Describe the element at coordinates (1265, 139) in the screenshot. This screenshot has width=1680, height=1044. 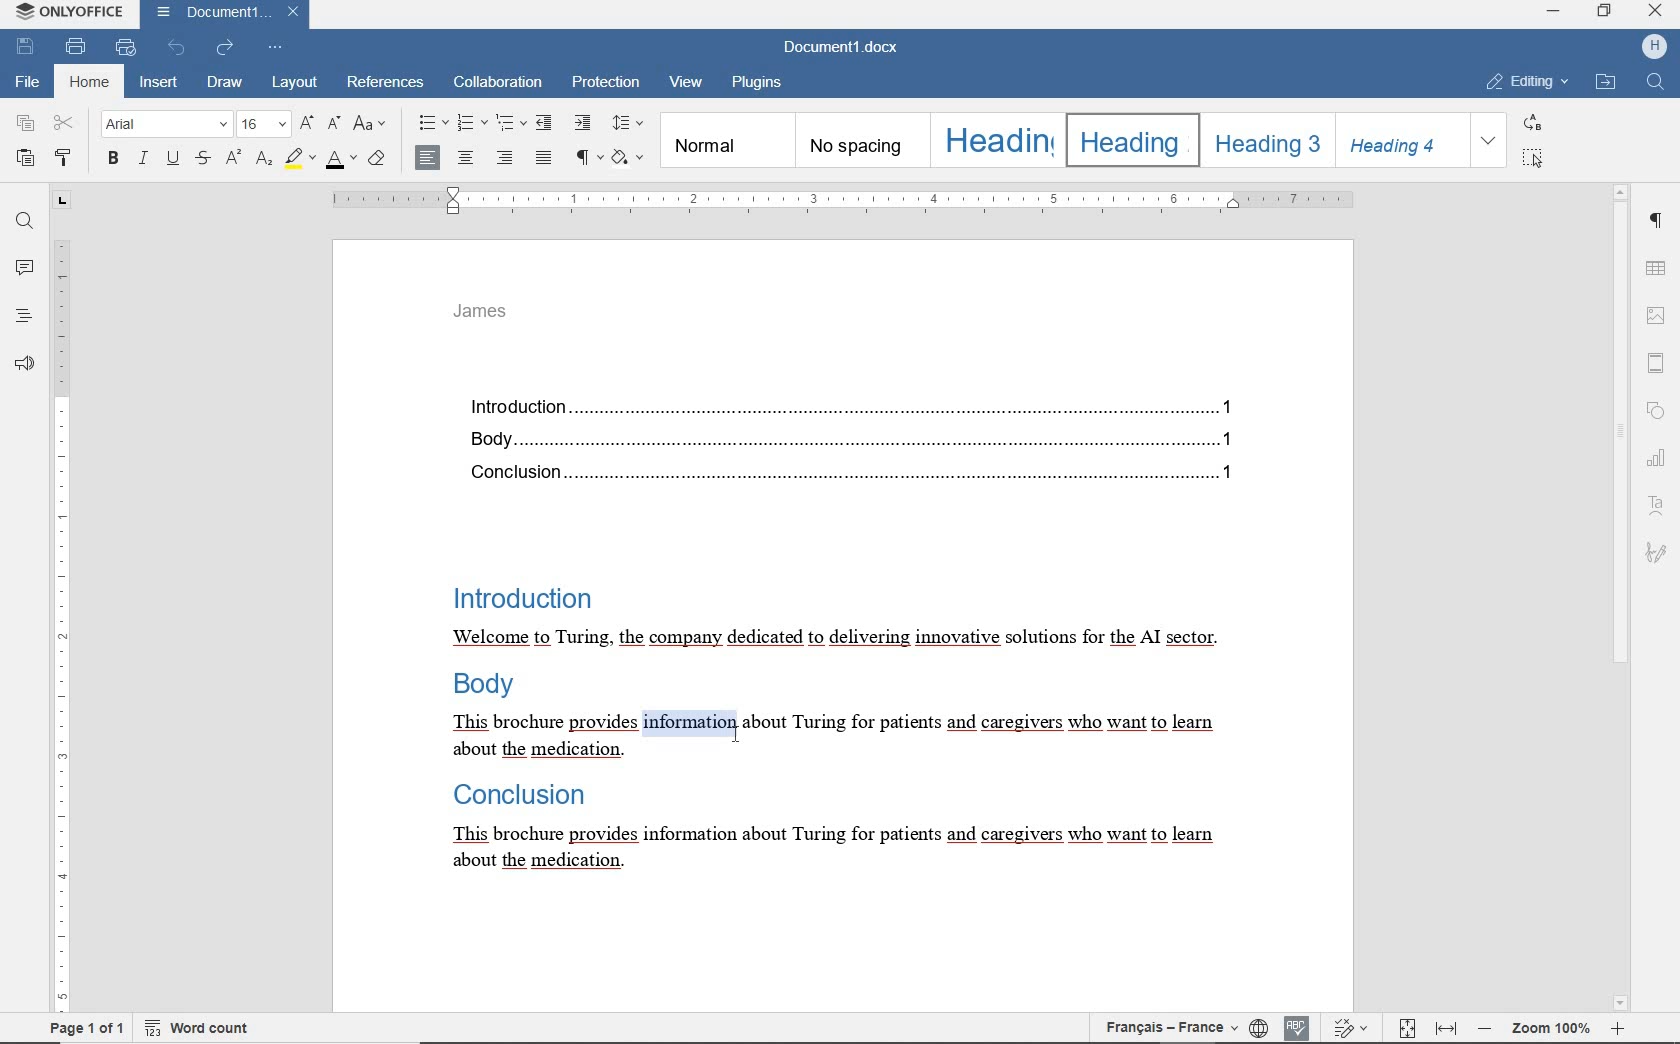
I see `HEADING 3` at that location.